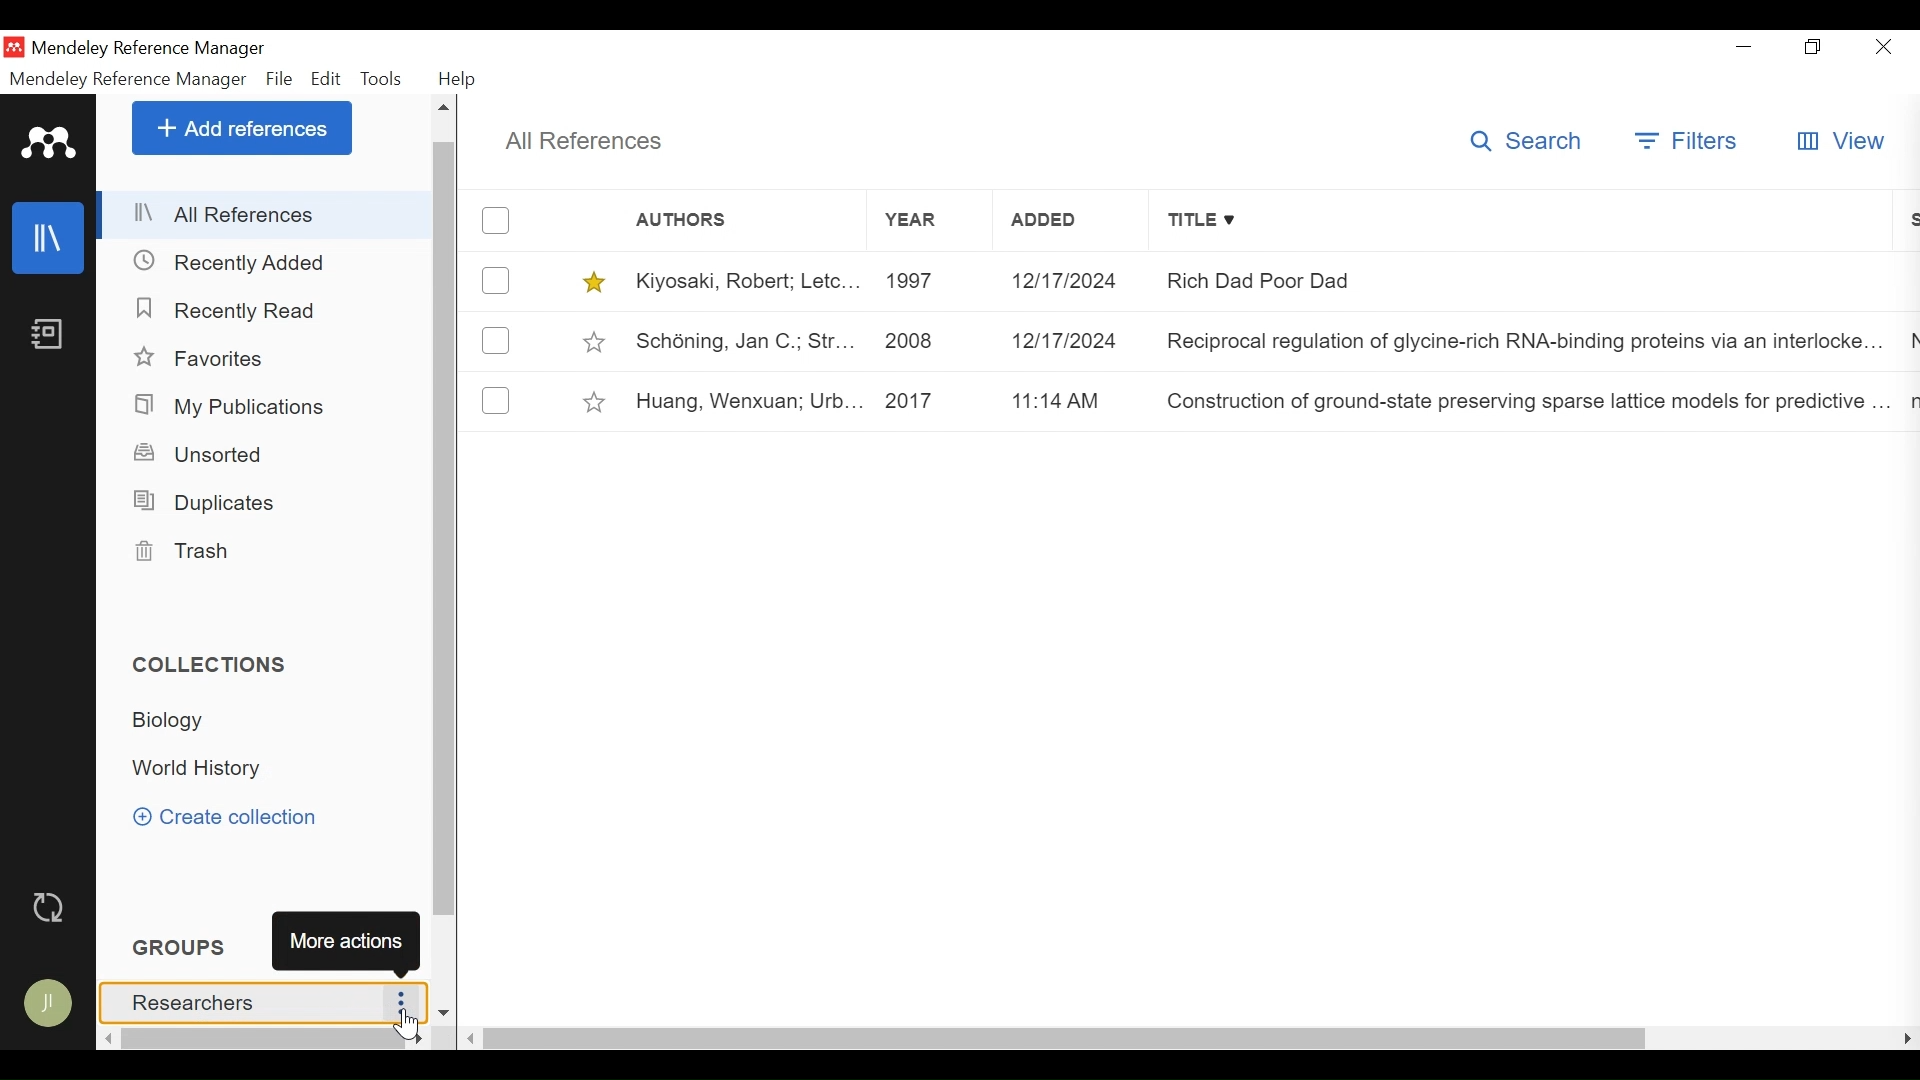 The image size is (1920, 1080). I want to click on Trash, so click(189, 552).